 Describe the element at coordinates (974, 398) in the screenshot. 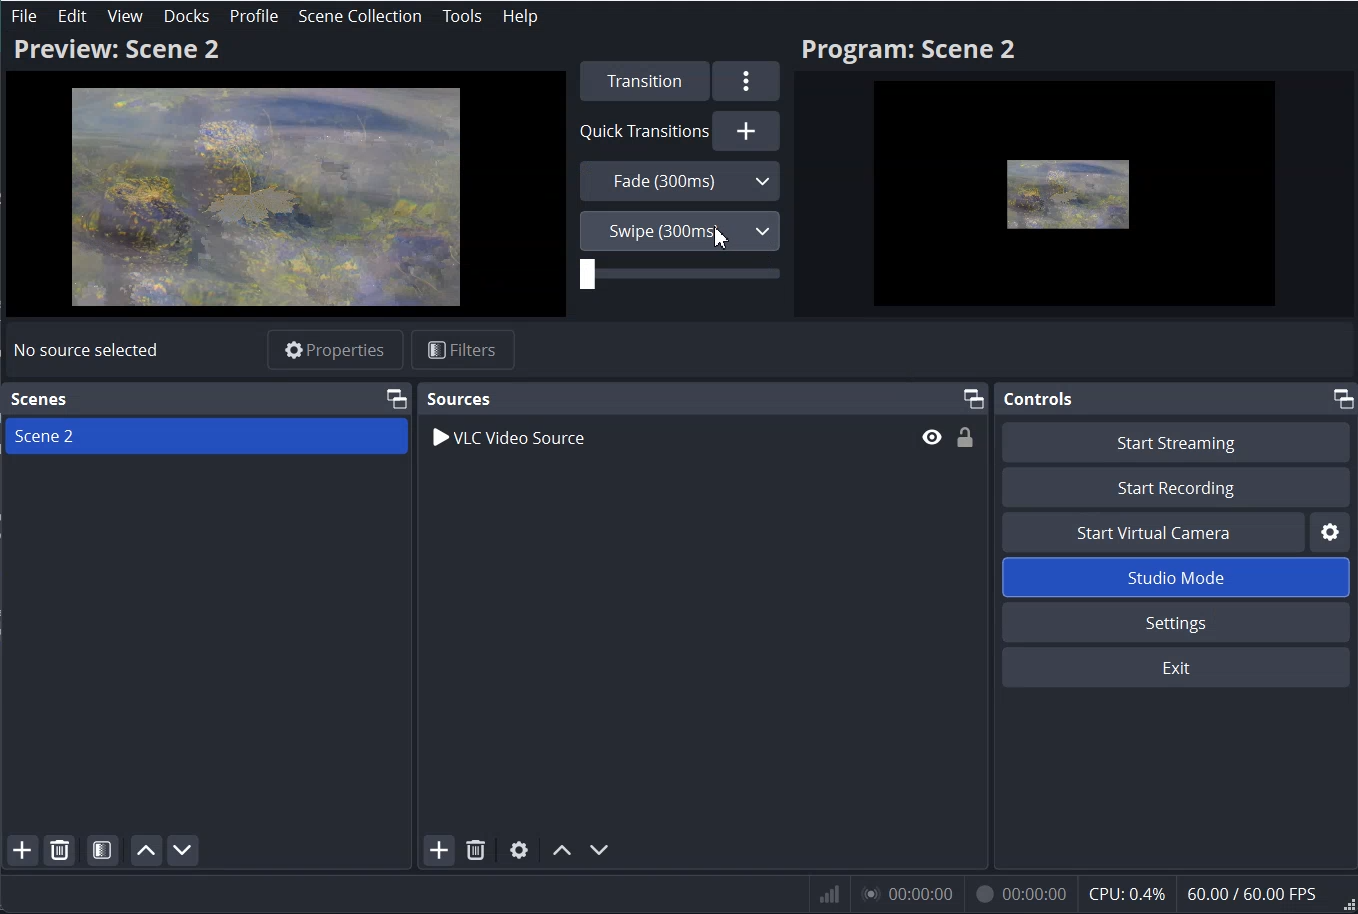

I see `Maximize` at that location.